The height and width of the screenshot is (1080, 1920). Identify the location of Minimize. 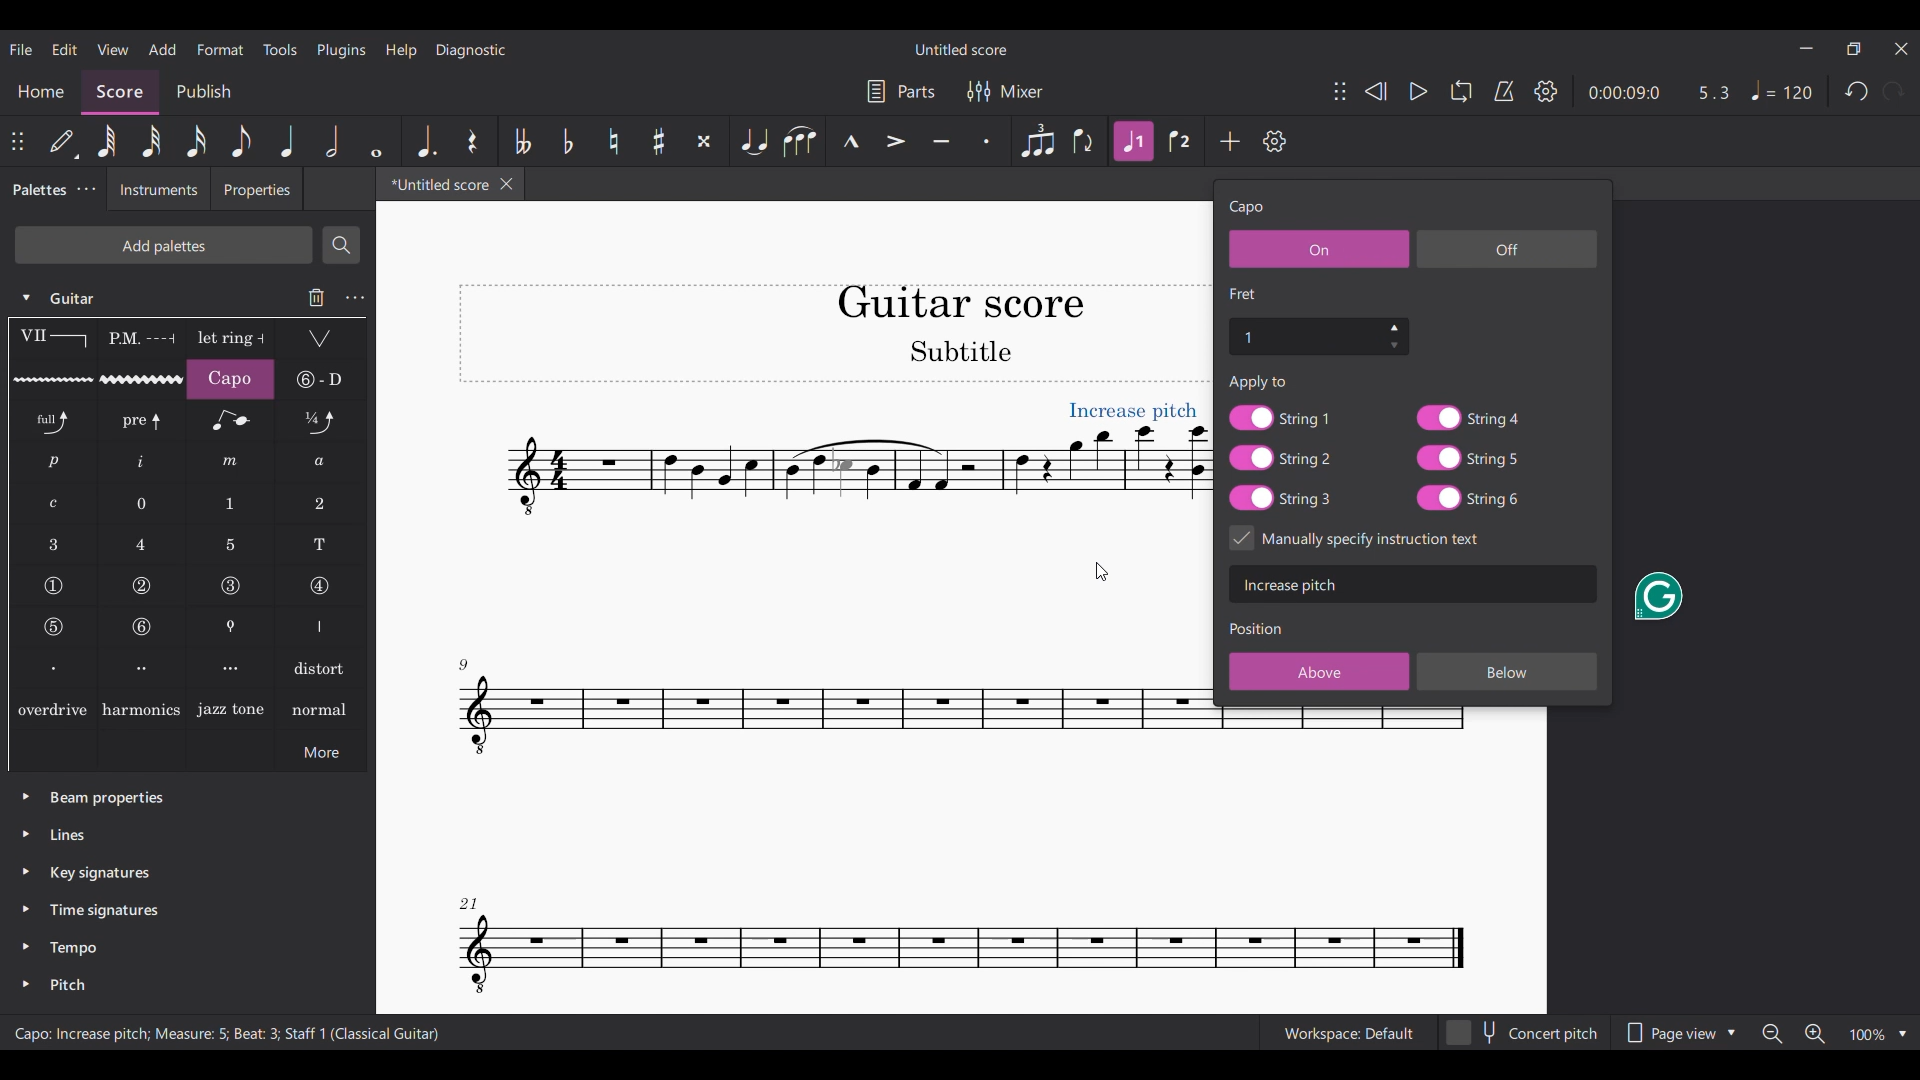
(1807, 48).